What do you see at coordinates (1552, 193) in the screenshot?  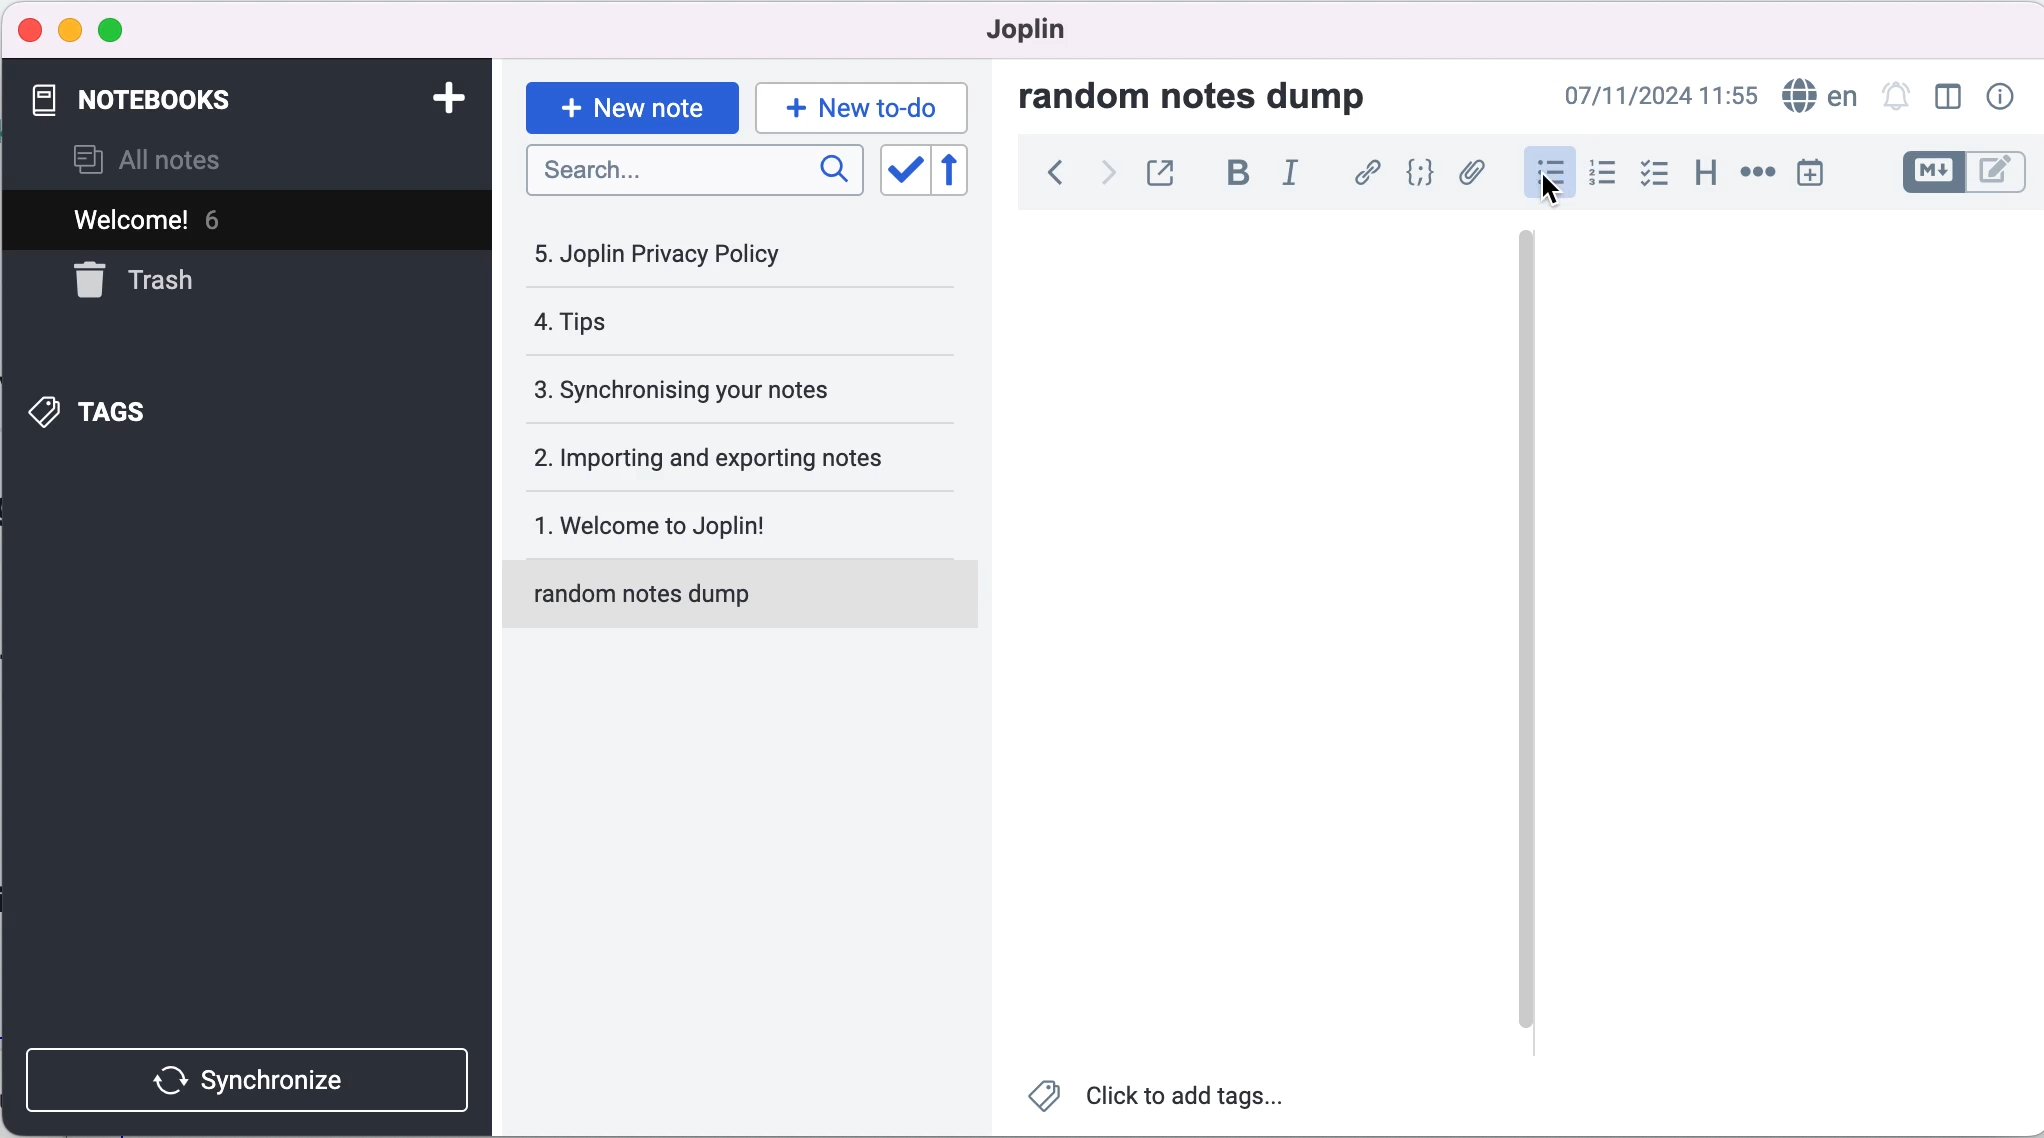 I see `cursor` at bounding box center [1552, 193].